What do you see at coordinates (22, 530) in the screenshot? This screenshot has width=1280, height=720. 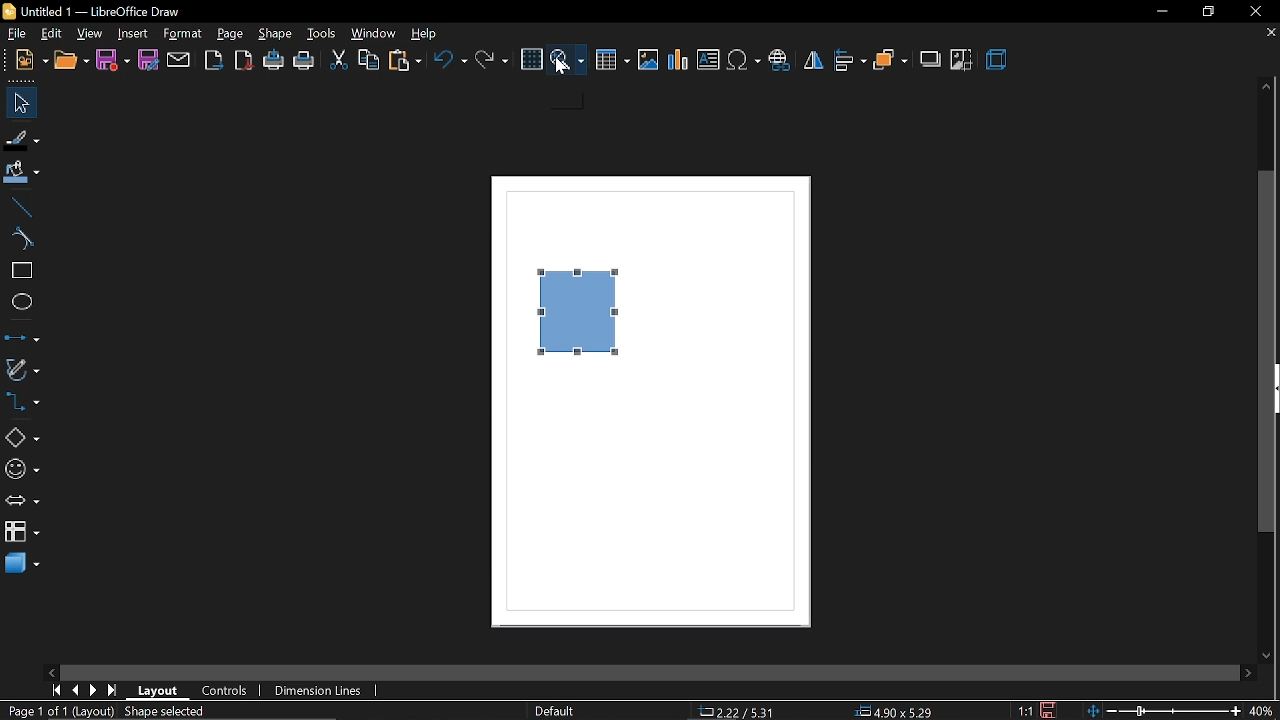 I see `flowchart` at bounding box center [22, 530].